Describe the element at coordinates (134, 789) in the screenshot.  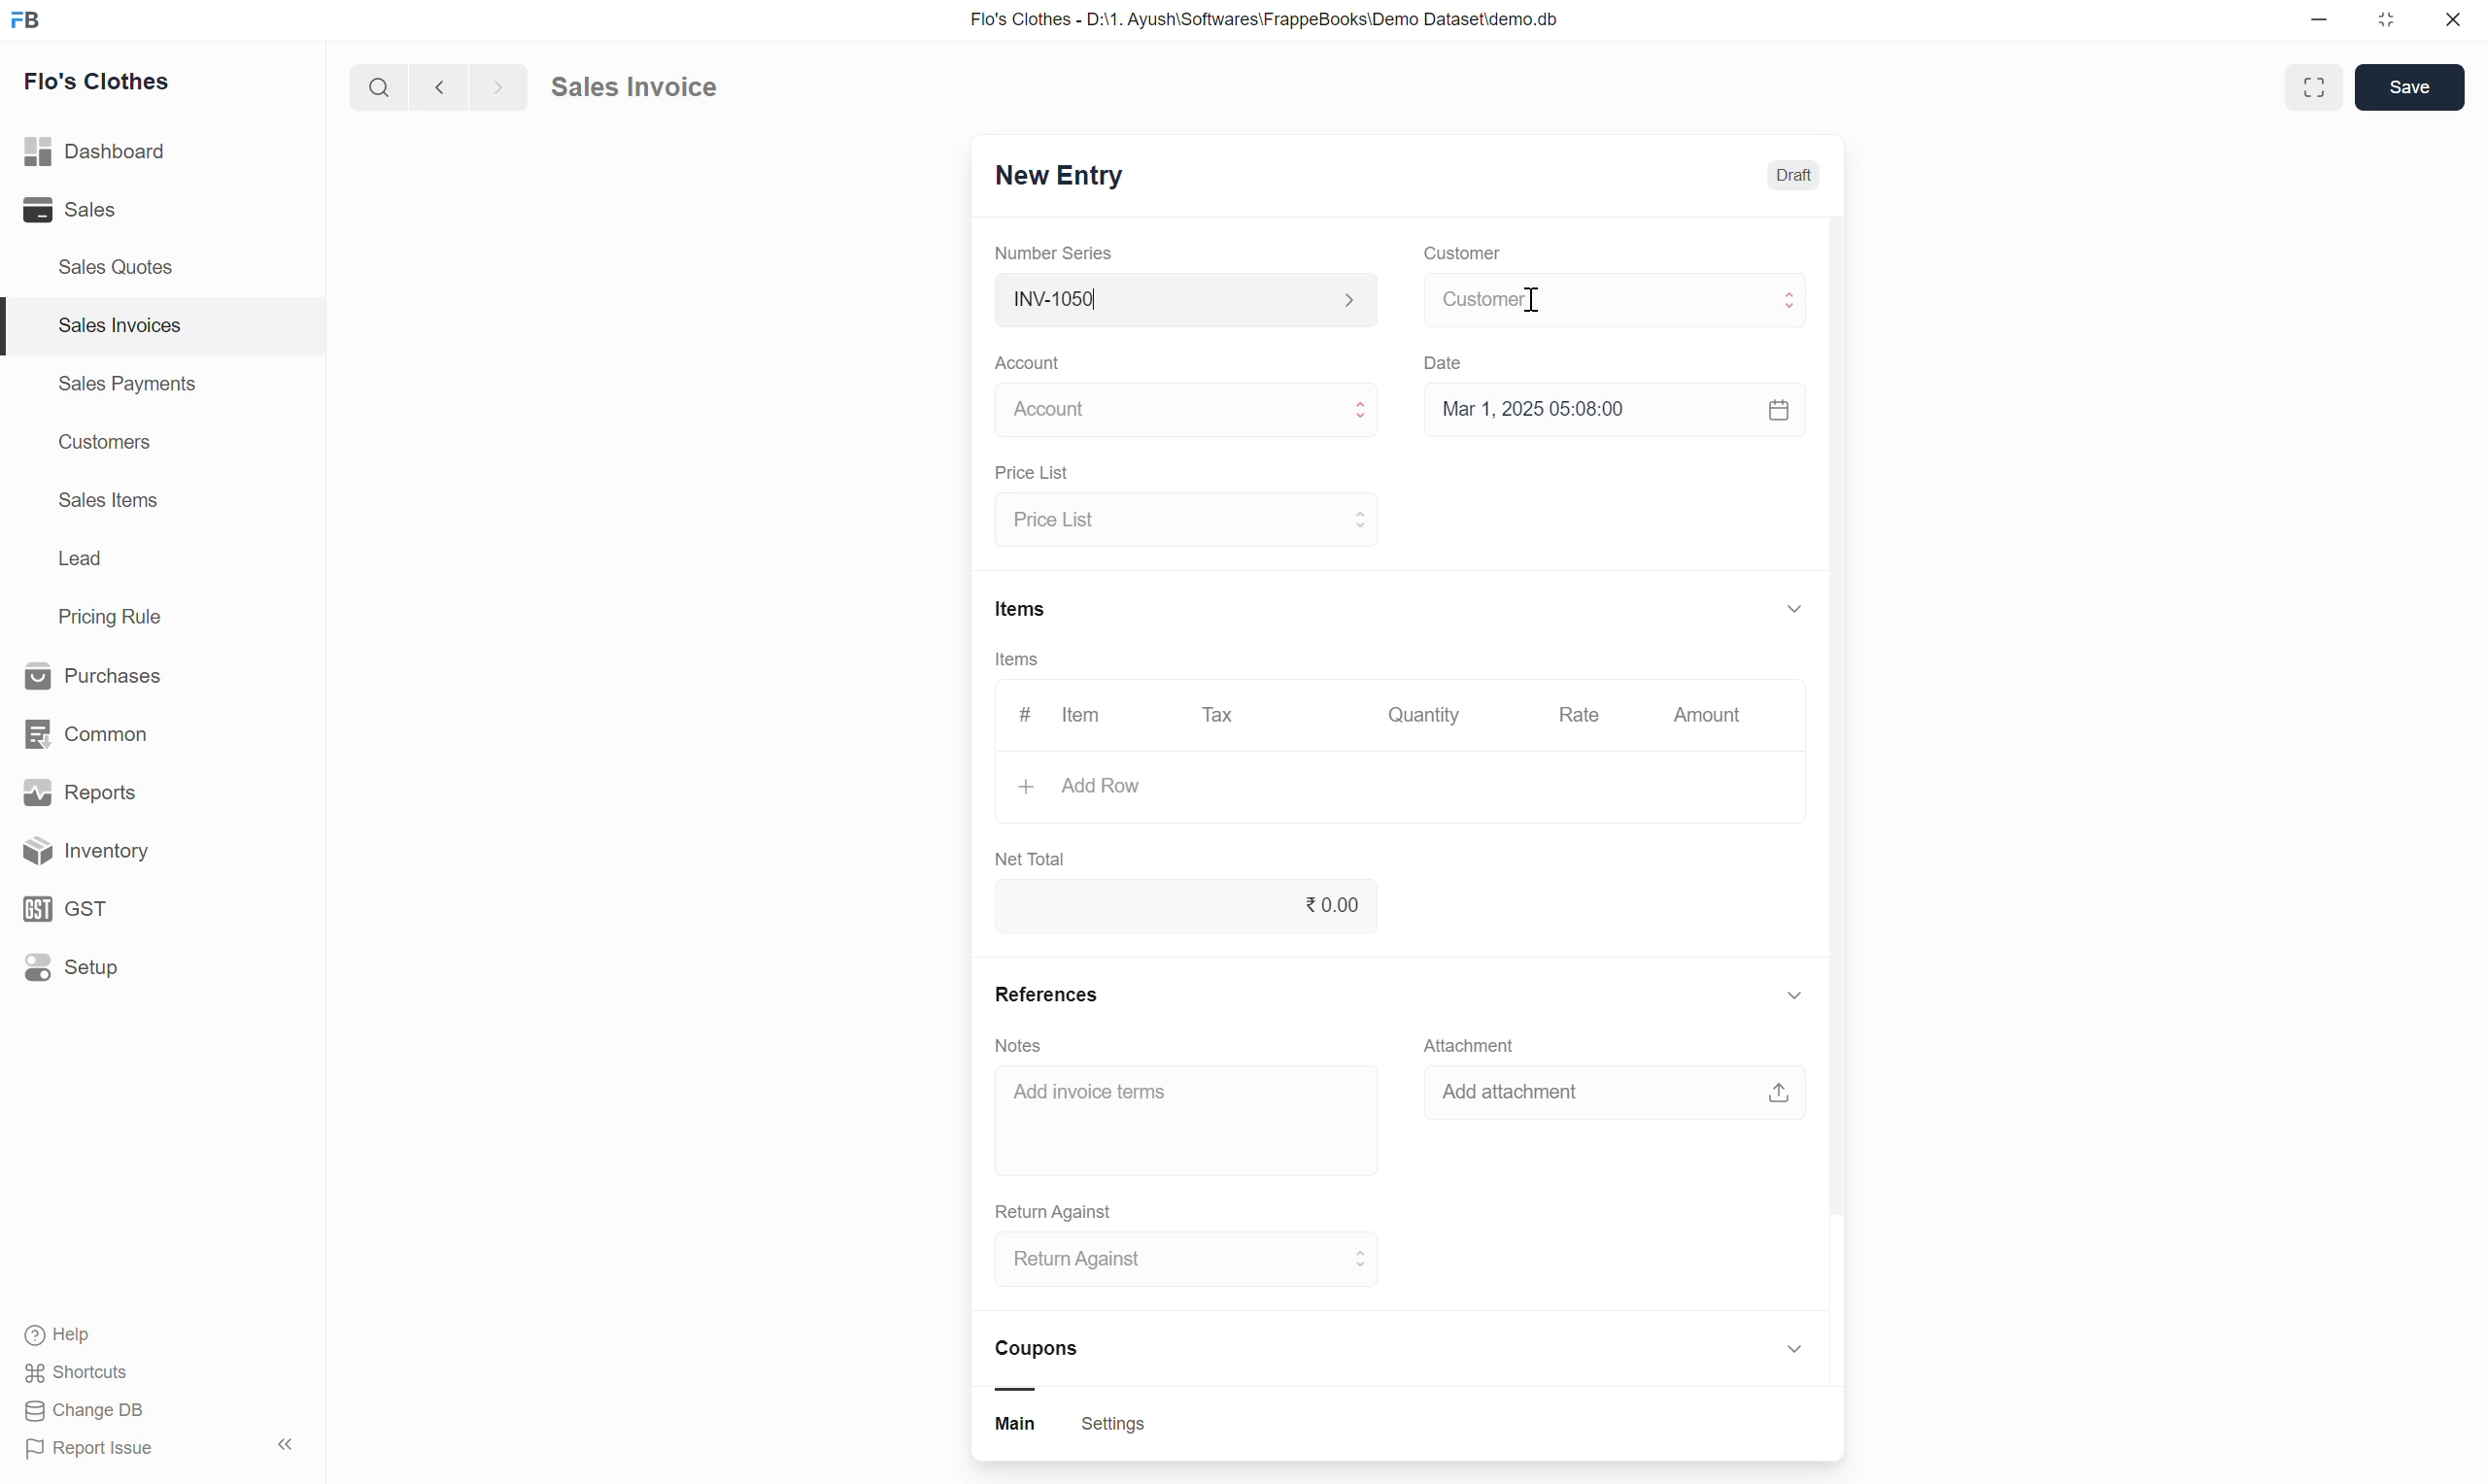
I see `Reports ` at that location.